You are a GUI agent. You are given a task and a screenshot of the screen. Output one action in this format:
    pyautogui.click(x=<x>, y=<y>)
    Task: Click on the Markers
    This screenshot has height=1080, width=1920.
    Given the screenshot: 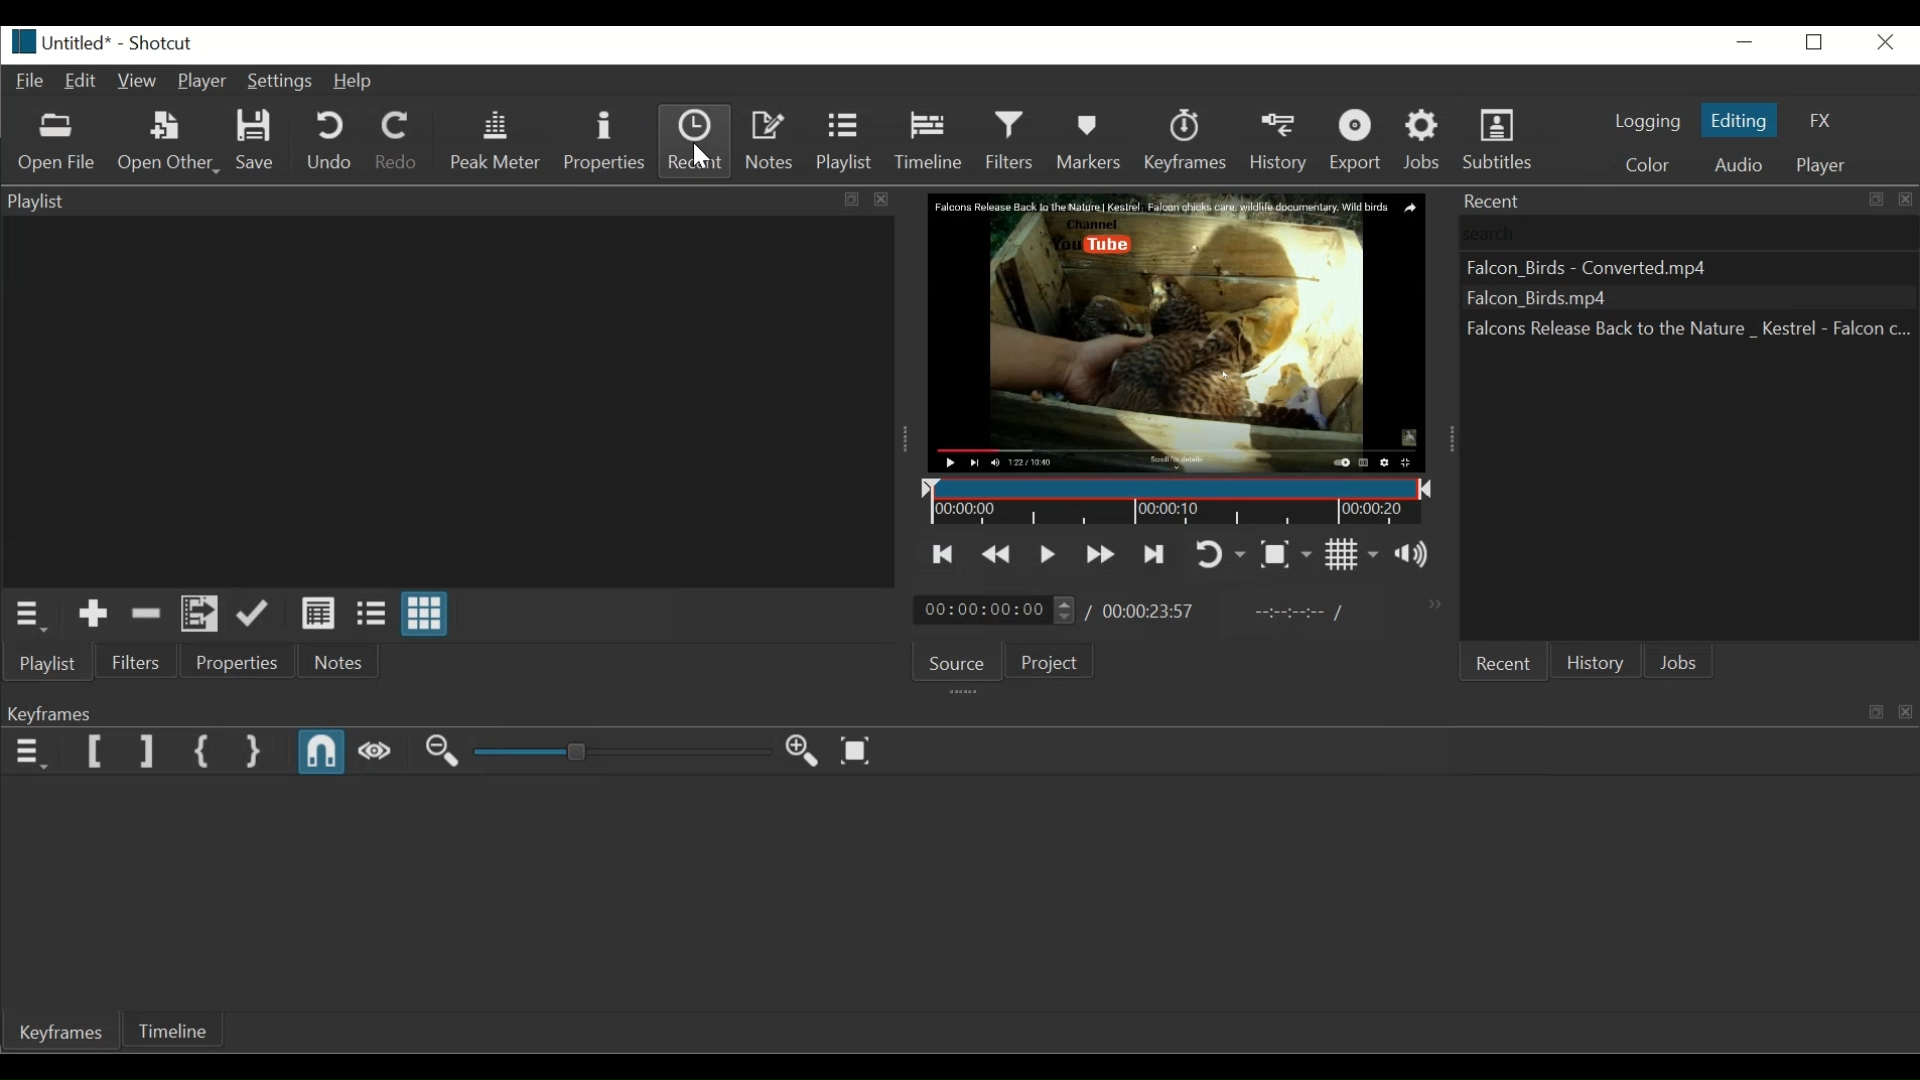 What is the action you would take?
    pyautogui.click(x=1093, y=141)
    